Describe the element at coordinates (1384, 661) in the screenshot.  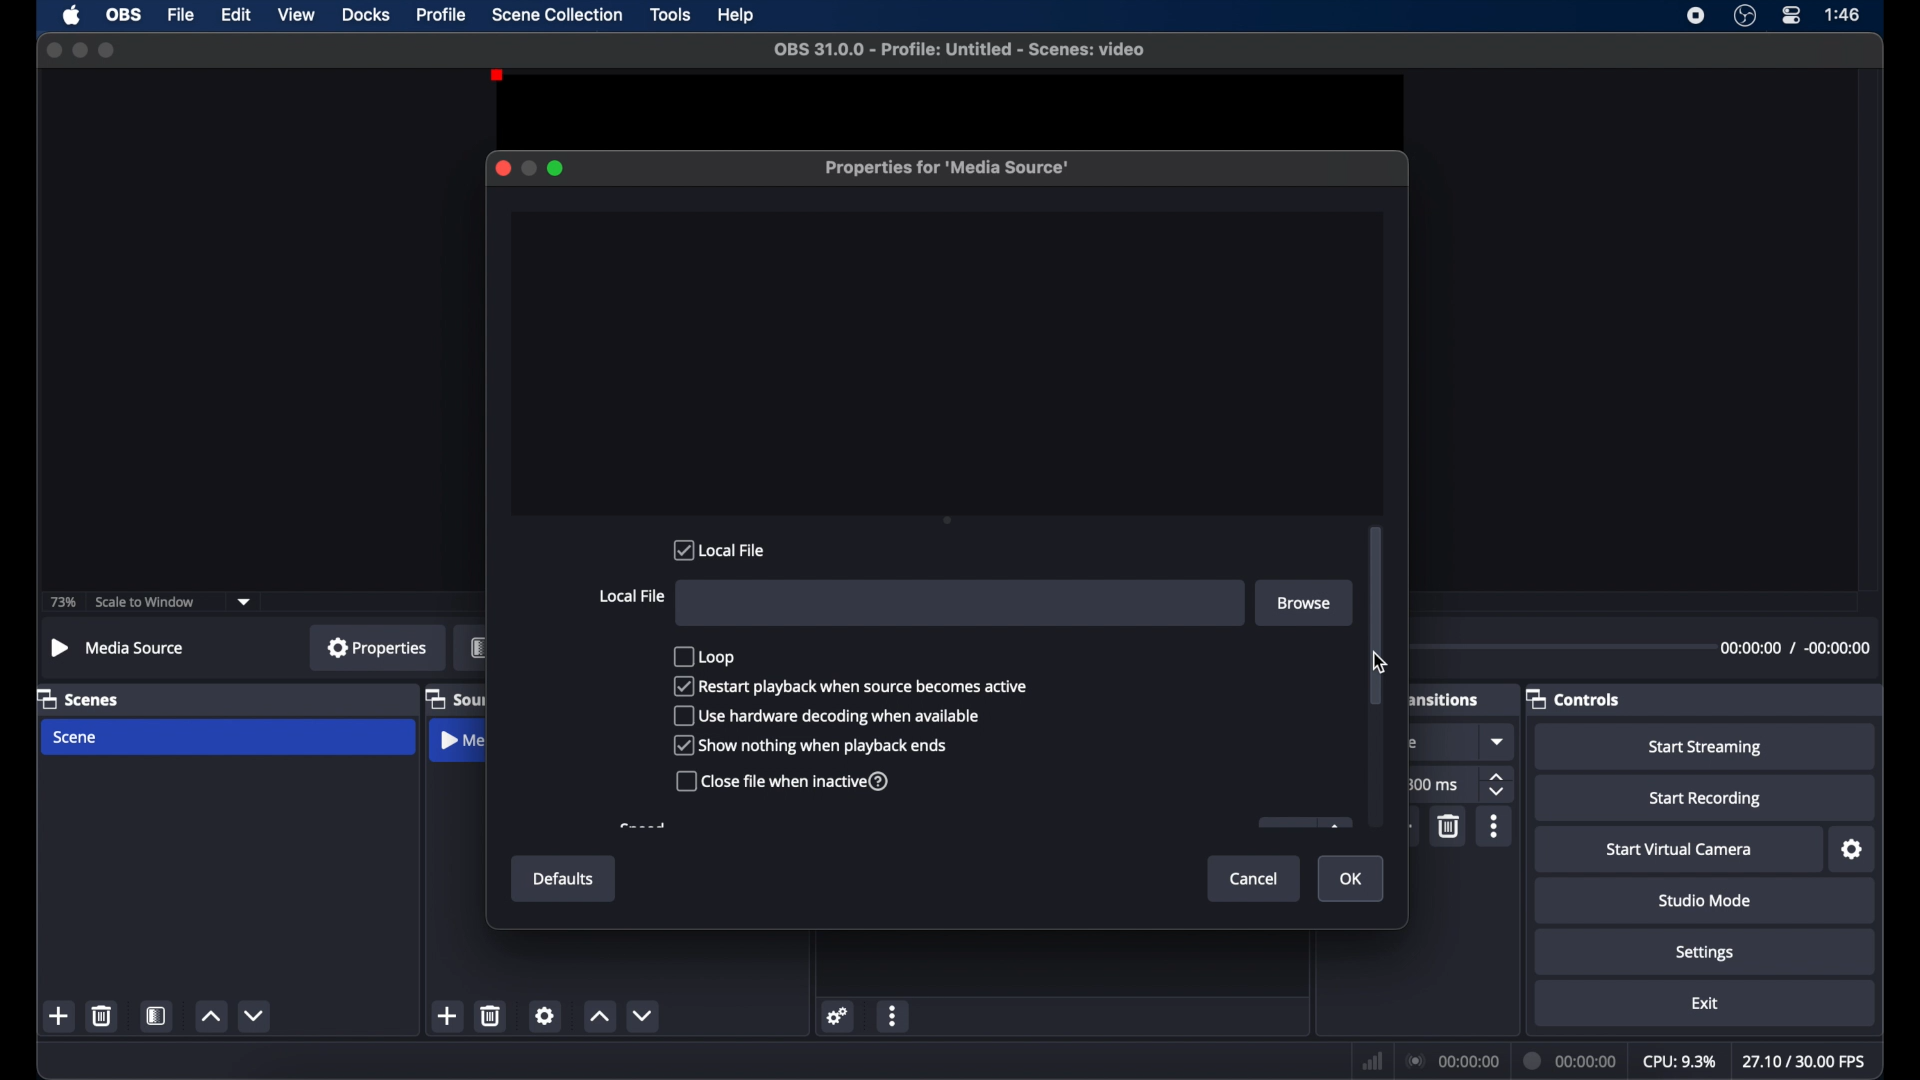
I see `cursor` at that location.